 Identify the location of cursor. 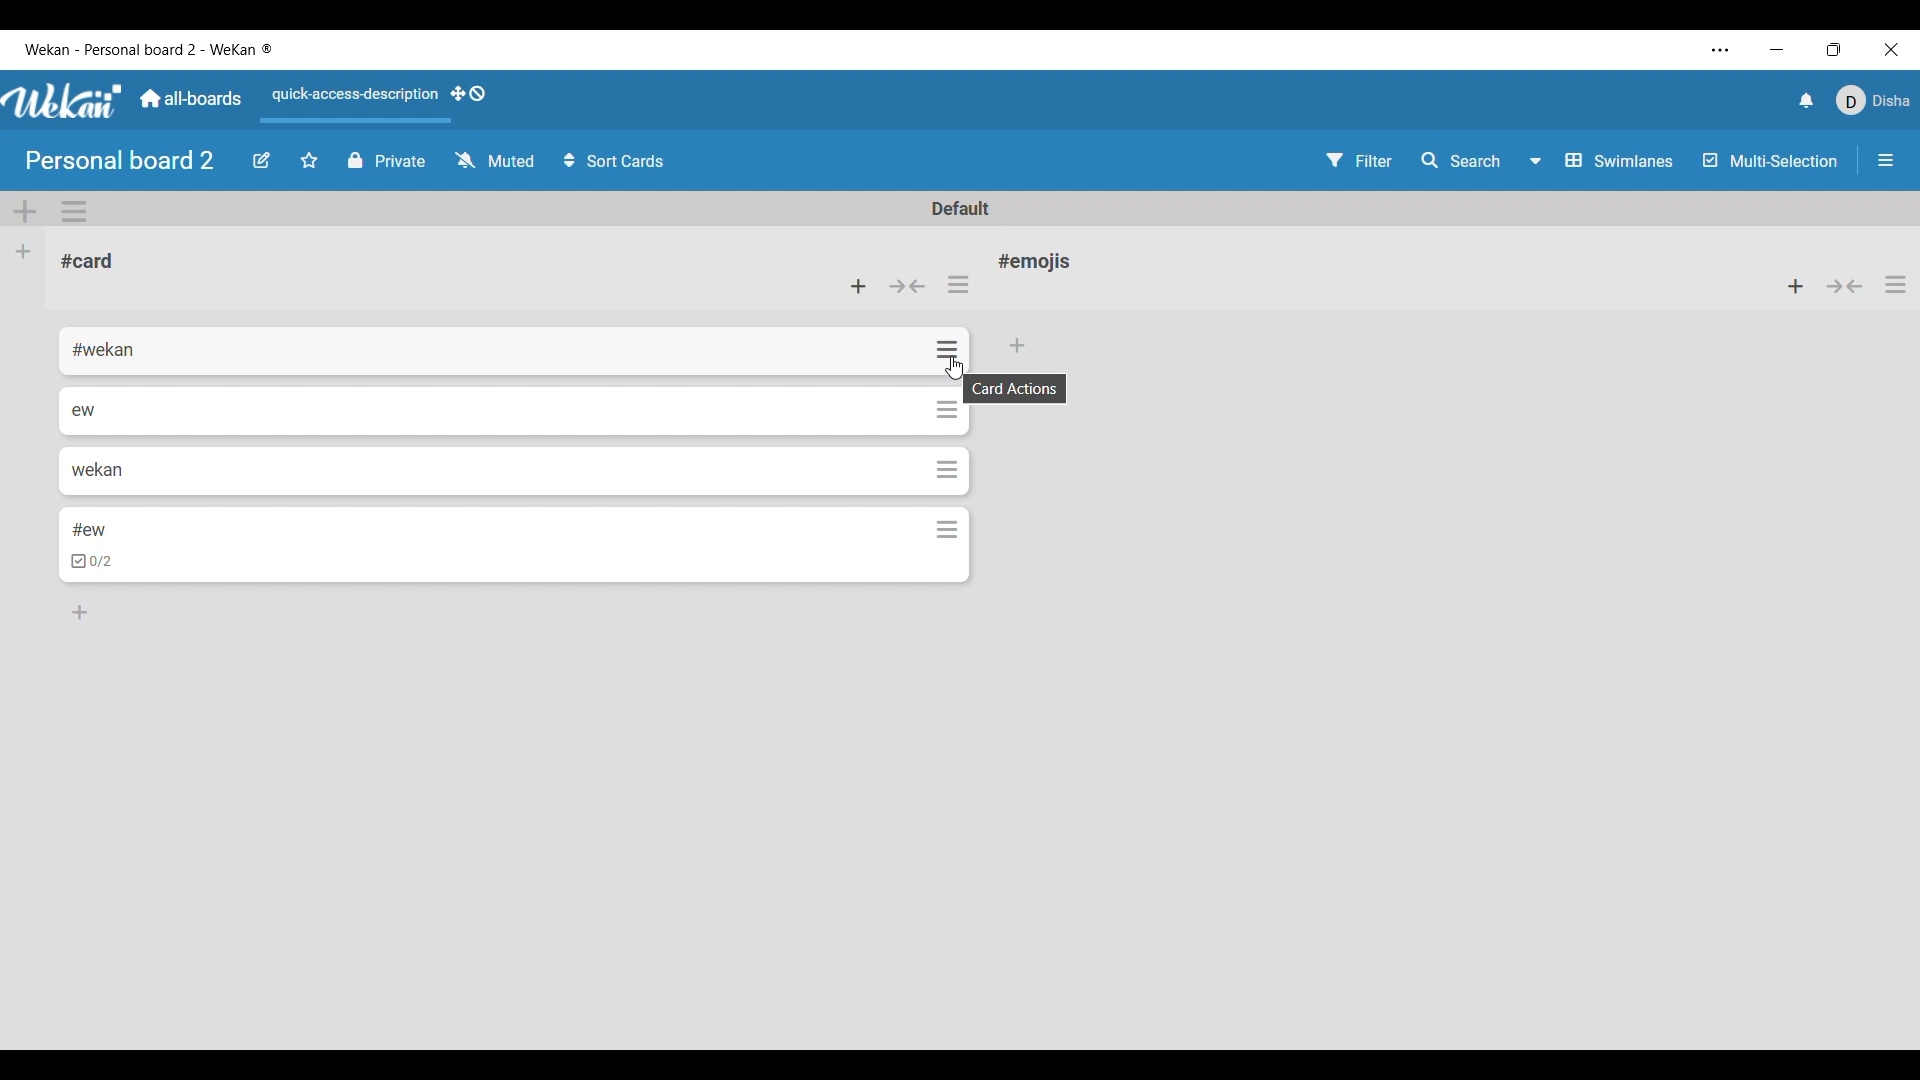
(954, 370).